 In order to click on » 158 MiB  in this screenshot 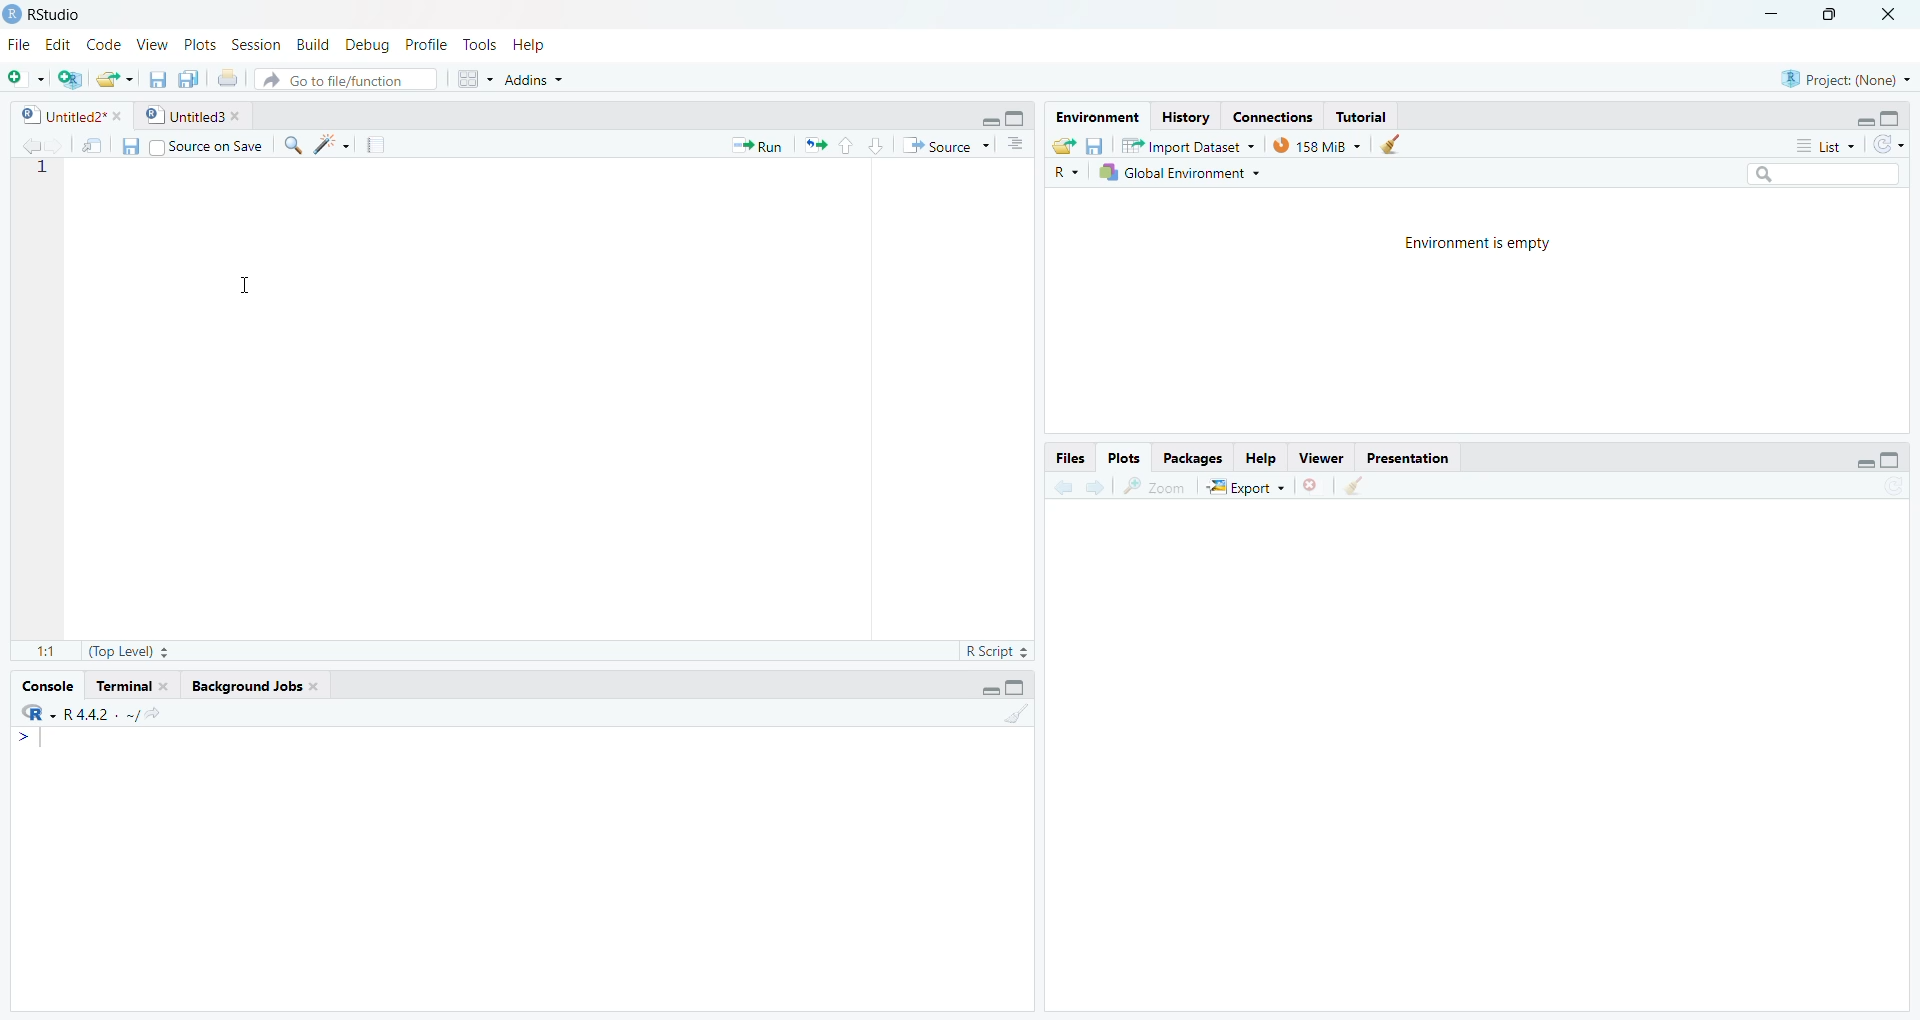, I will do `click(1318, 145)`.